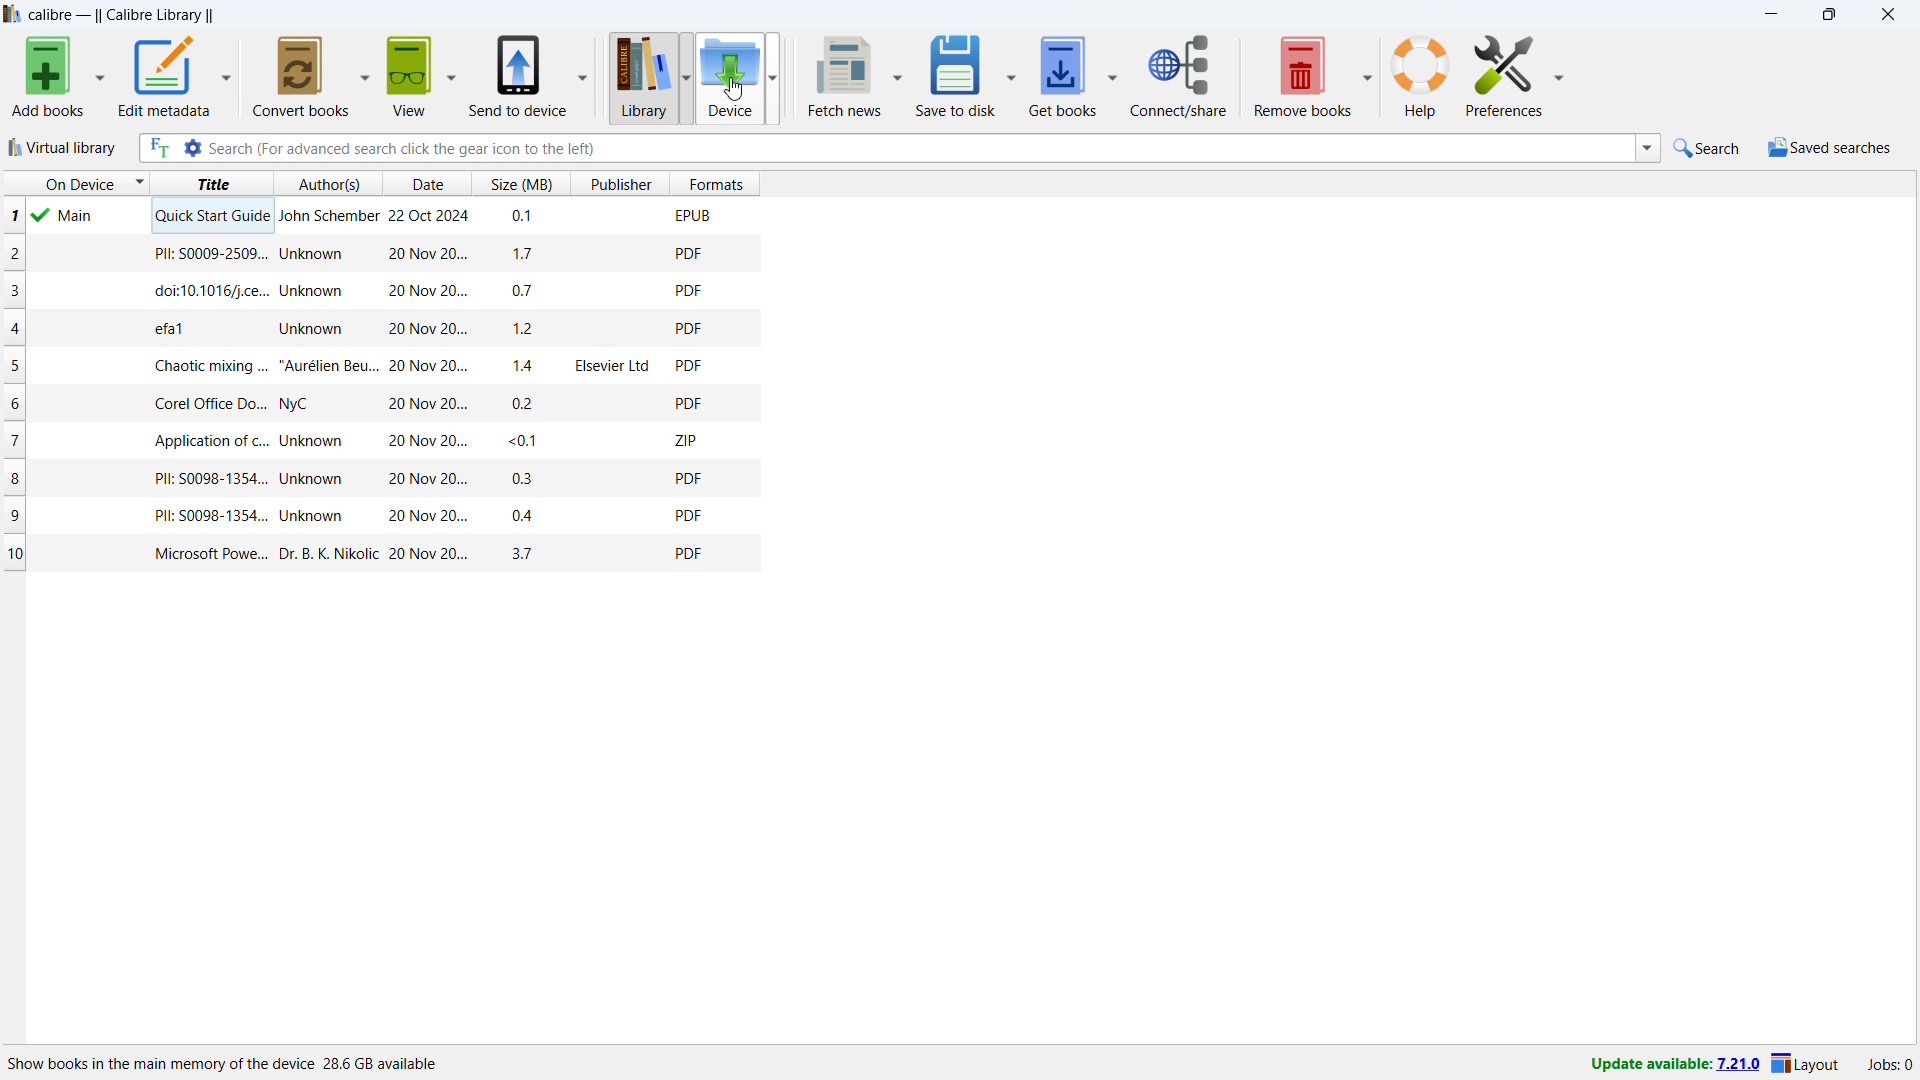 This screenshot has height=1080, width=1920. What do you see at coordinates (381, 328) in the screenshot?
I see `one book entry` at bounding box center [381, 328].